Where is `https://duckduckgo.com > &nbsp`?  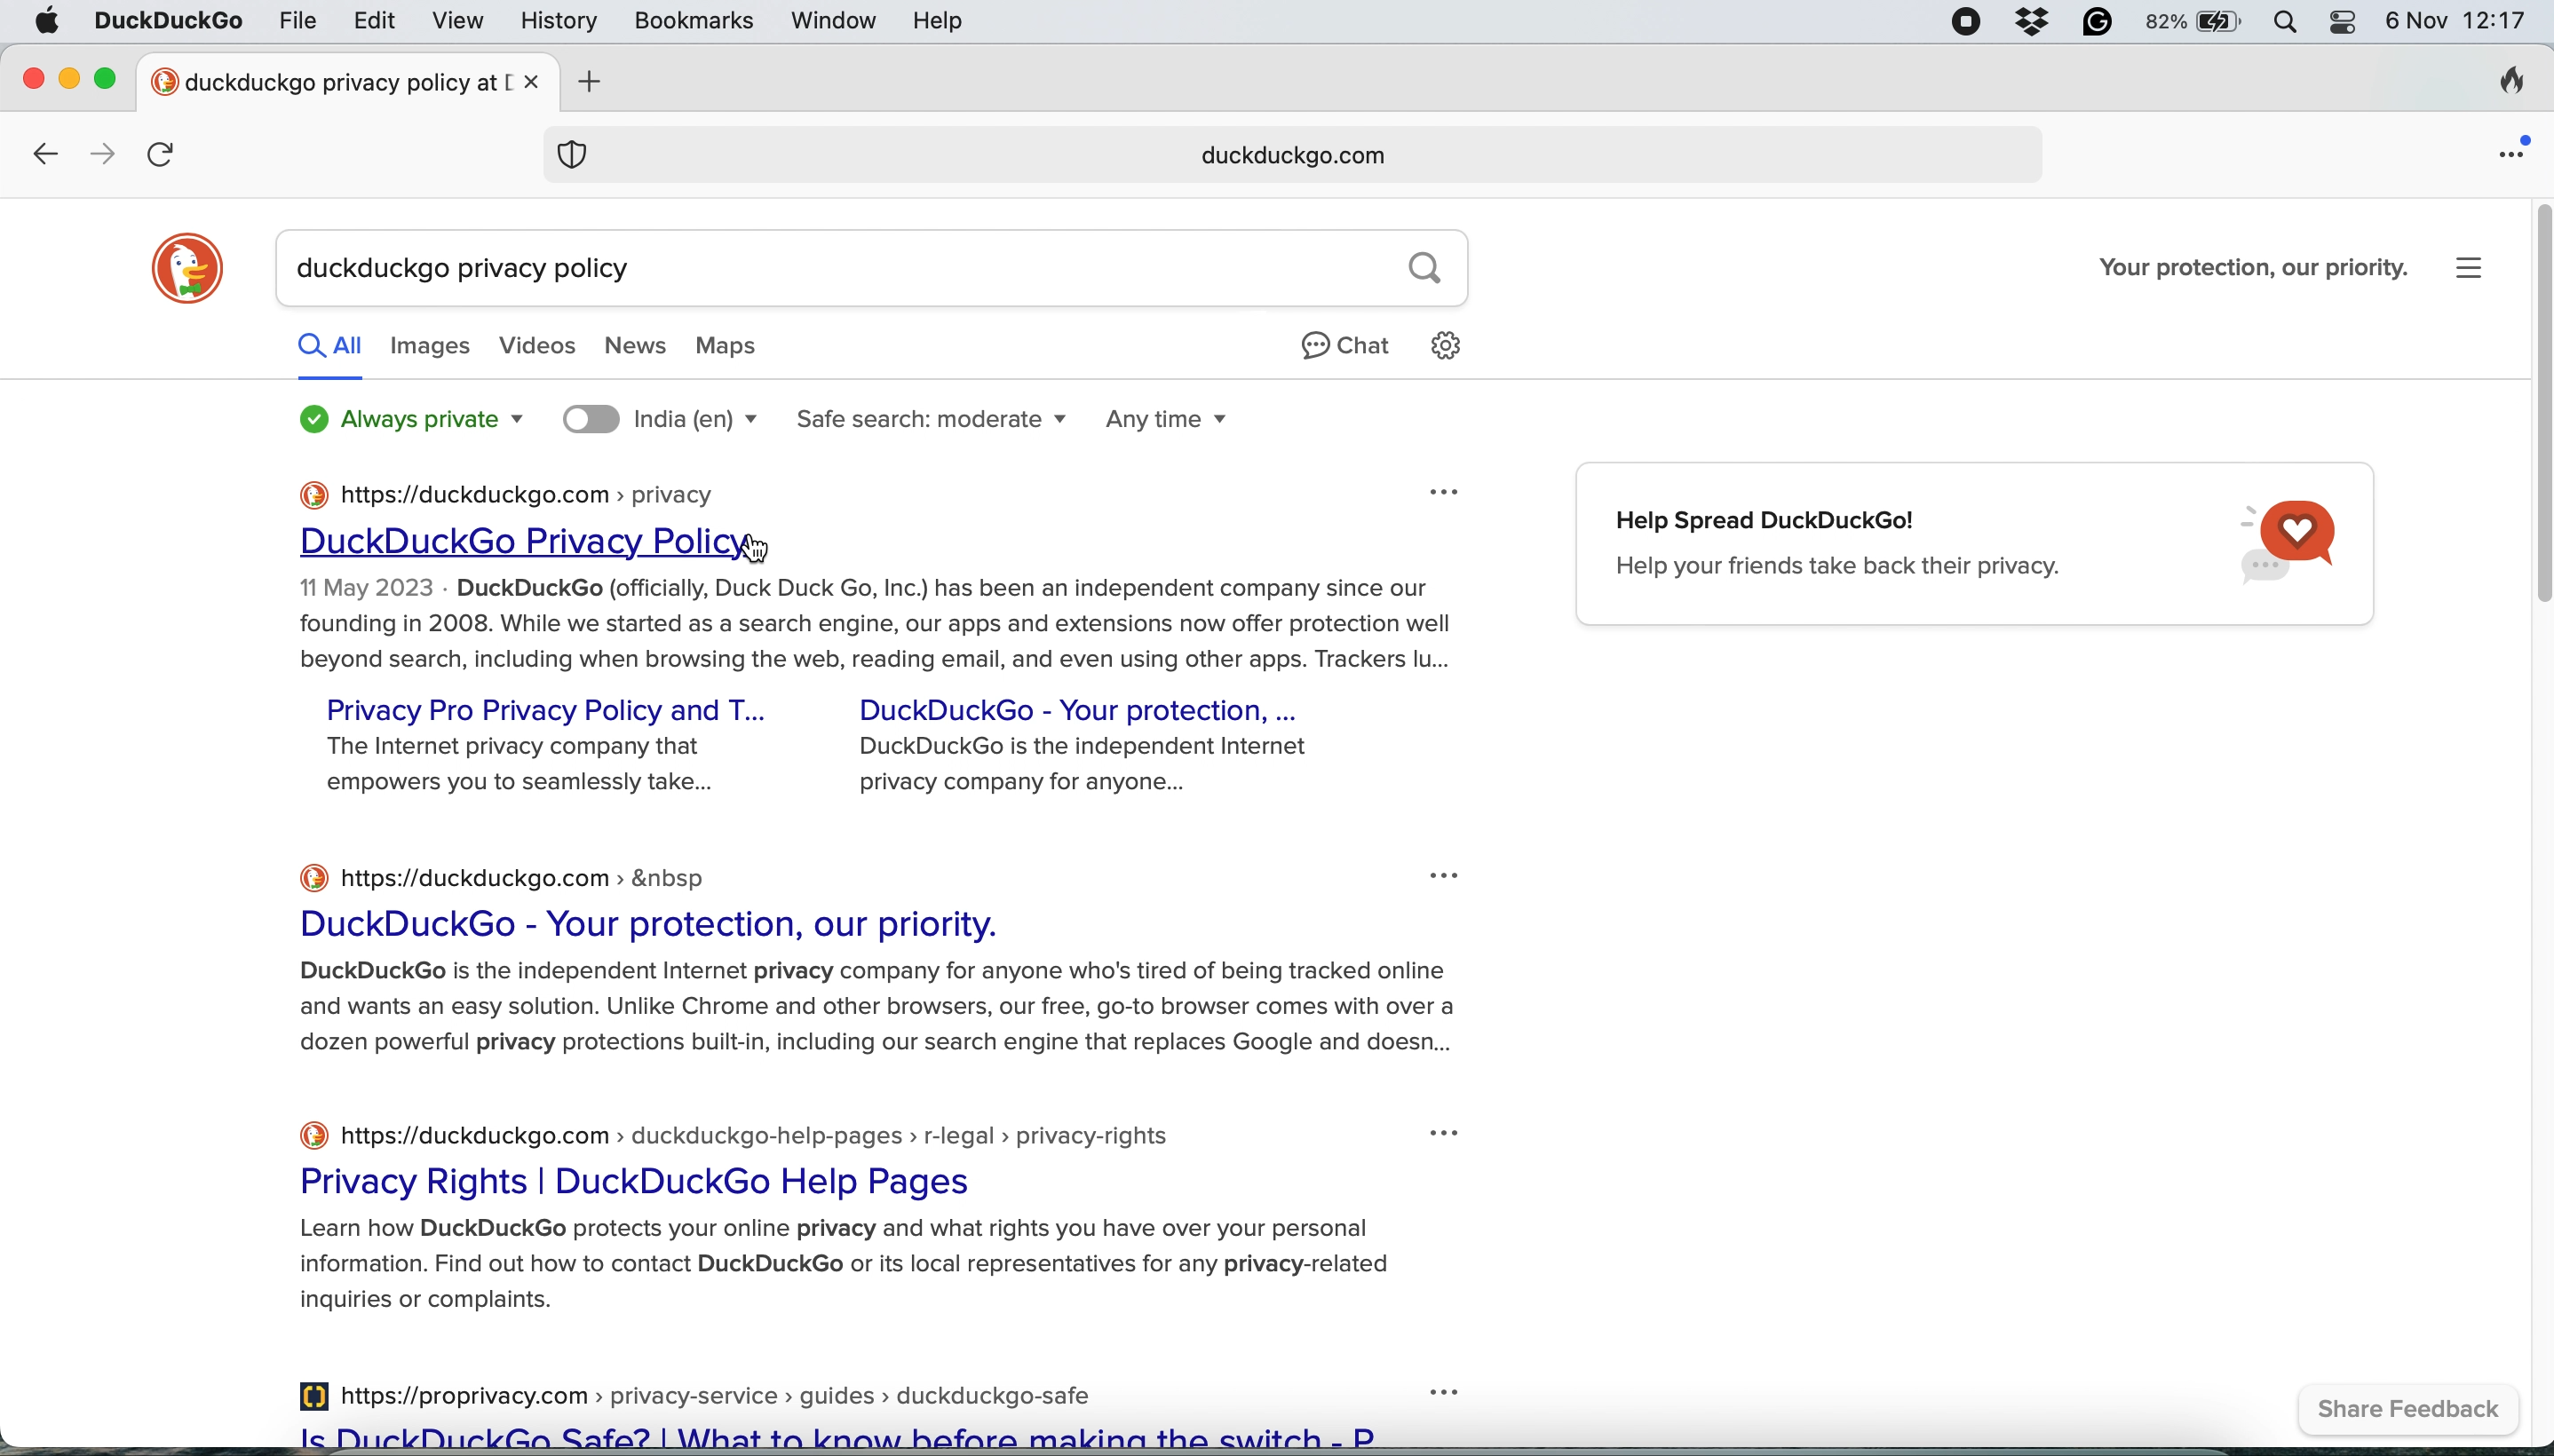 https://duckduckgo.com > &nbsp is located at coordinates (492, 866).